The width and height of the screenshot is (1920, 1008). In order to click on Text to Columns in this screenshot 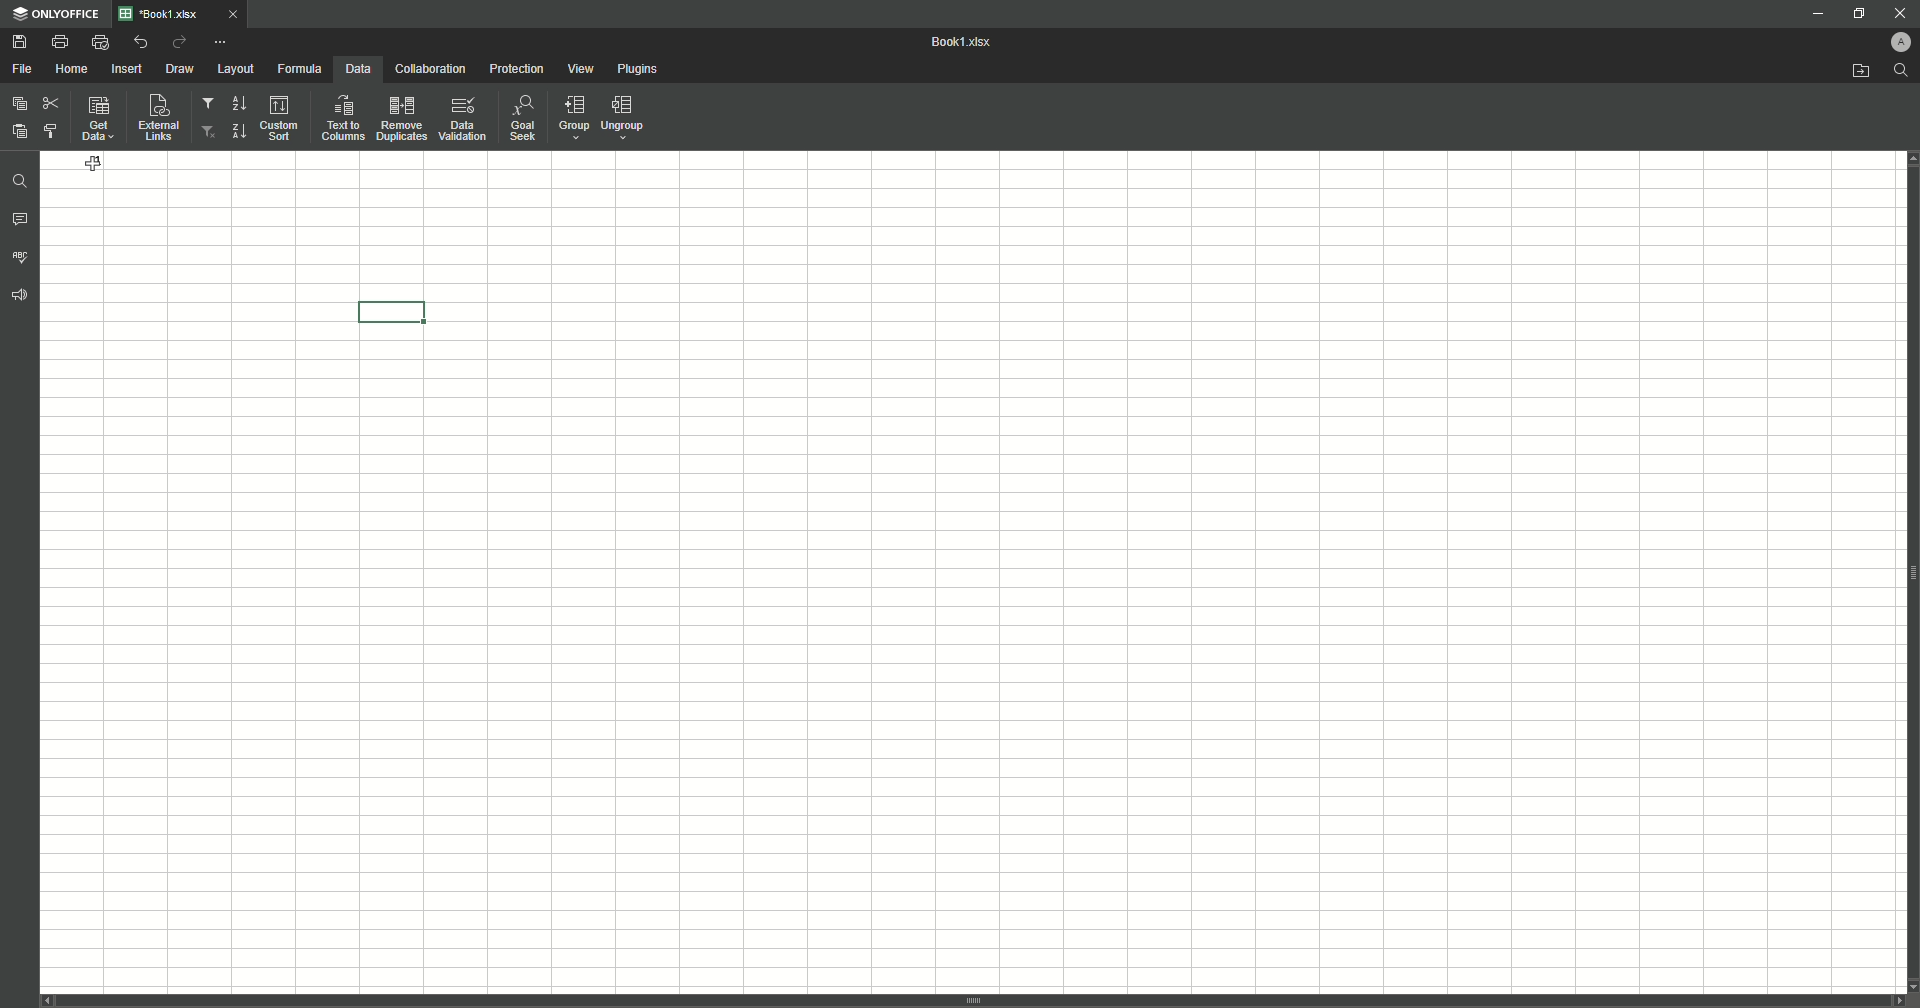, I will do `click(342, 118)`.